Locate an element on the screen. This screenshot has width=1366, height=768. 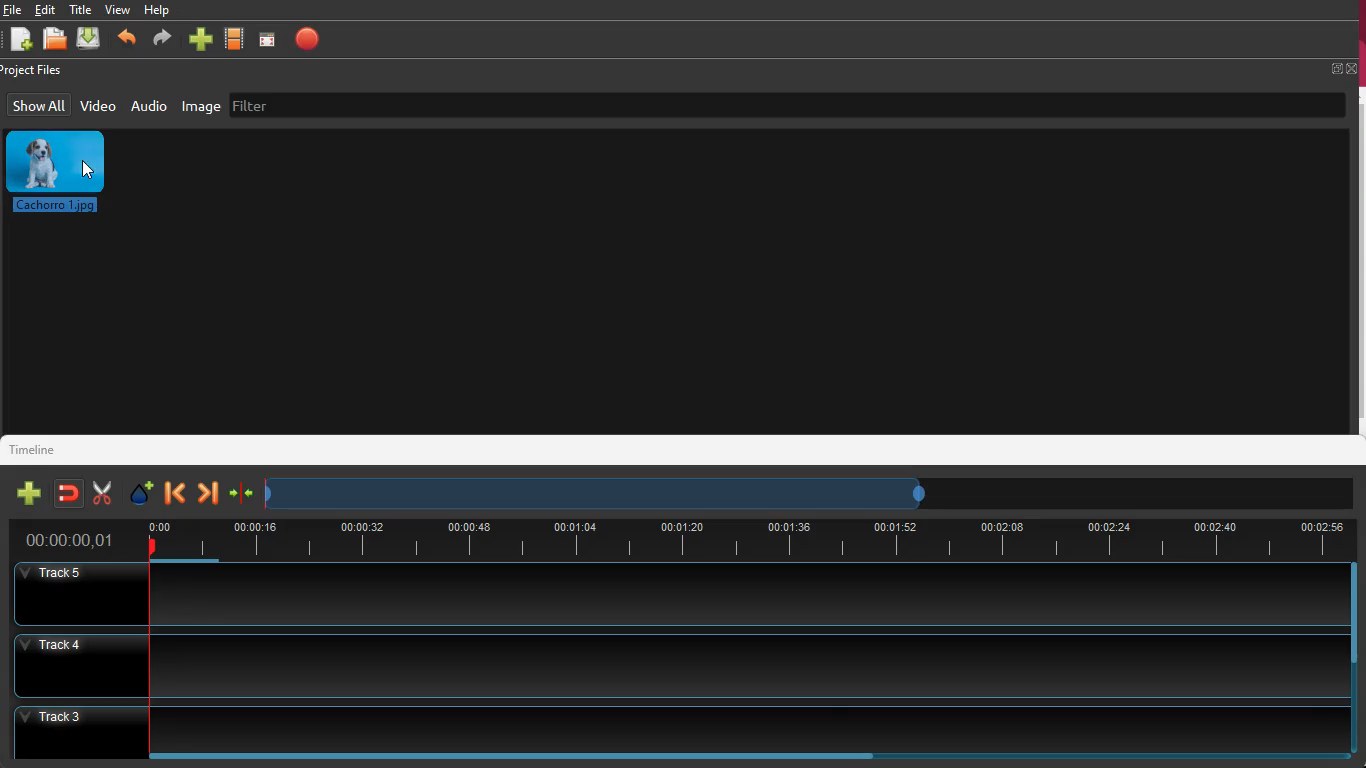
scrollbar is located at coordinates (744, 754).